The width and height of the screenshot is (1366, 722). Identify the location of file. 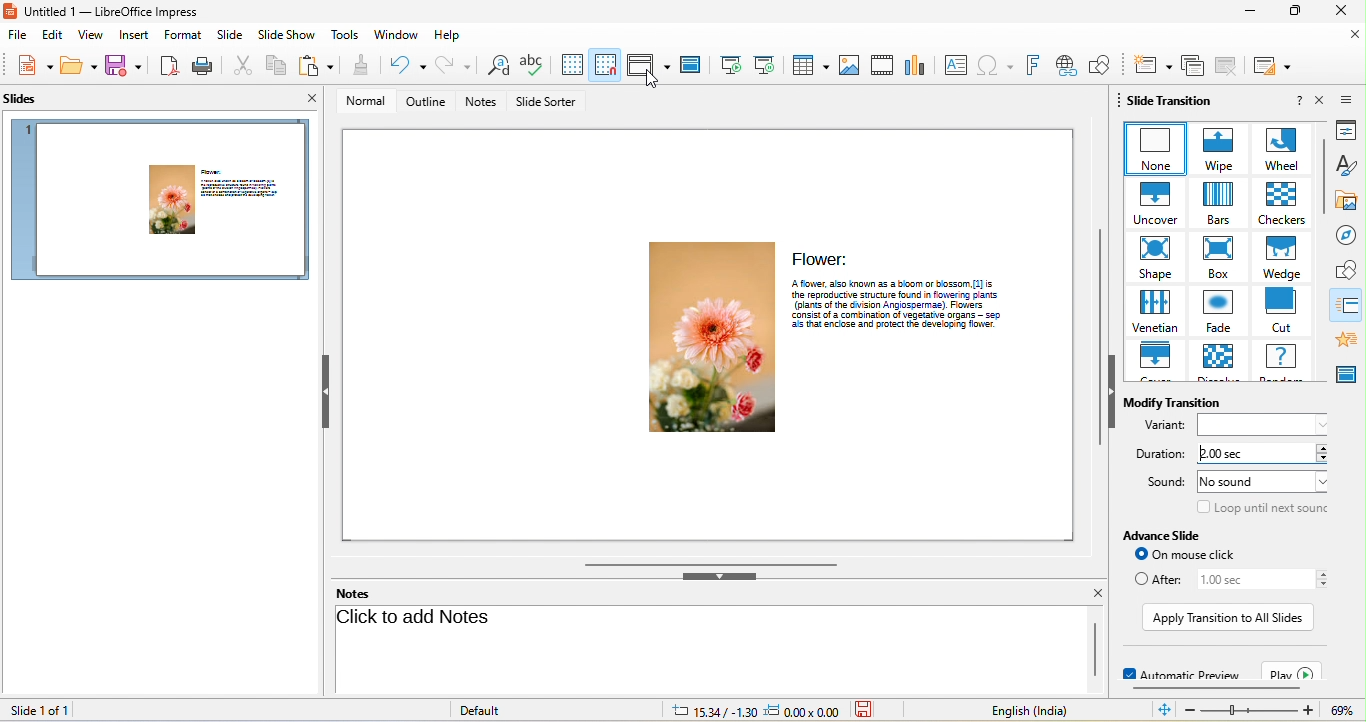
(18, 35).